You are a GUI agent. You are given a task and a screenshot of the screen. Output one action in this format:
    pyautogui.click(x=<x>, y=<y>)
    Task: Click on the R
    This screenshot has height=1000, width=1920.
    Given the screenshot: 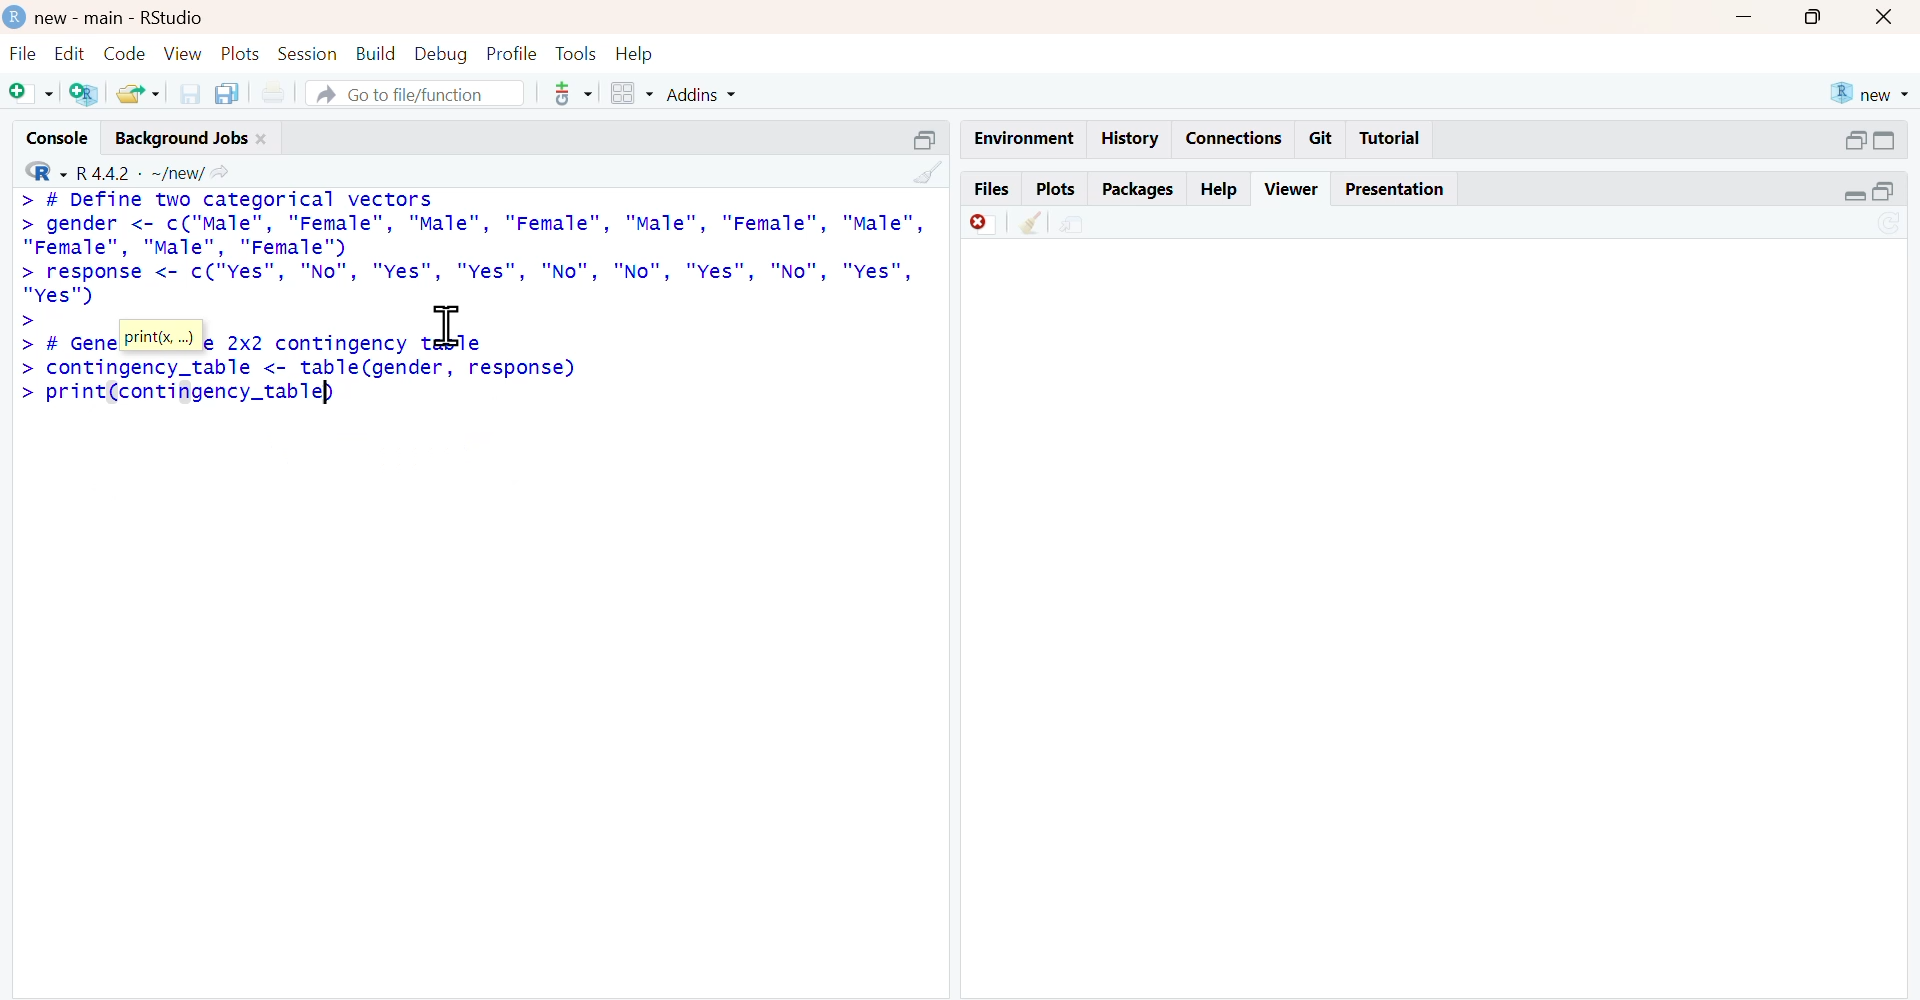 What is the action you would take?
    pyautogui.click(x=47, y=171)
    